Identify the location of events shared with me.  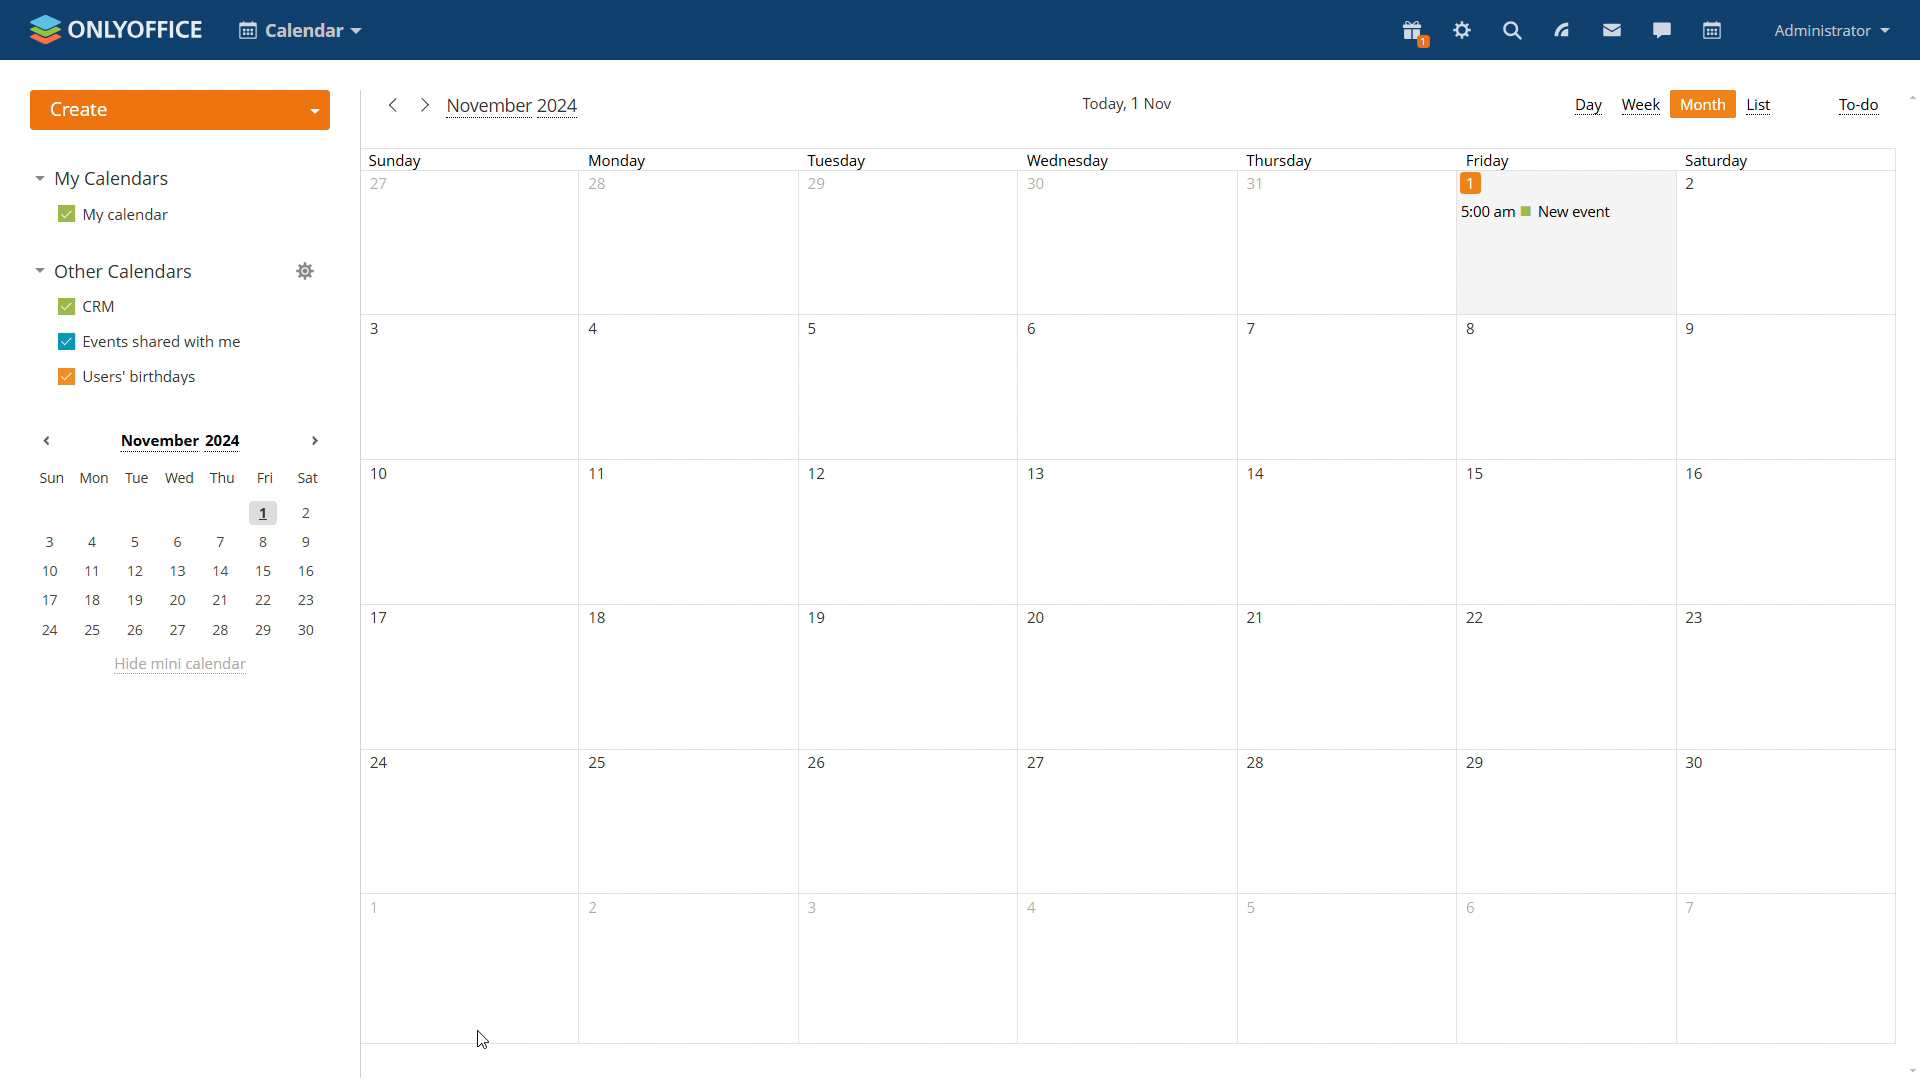
(150, 343).